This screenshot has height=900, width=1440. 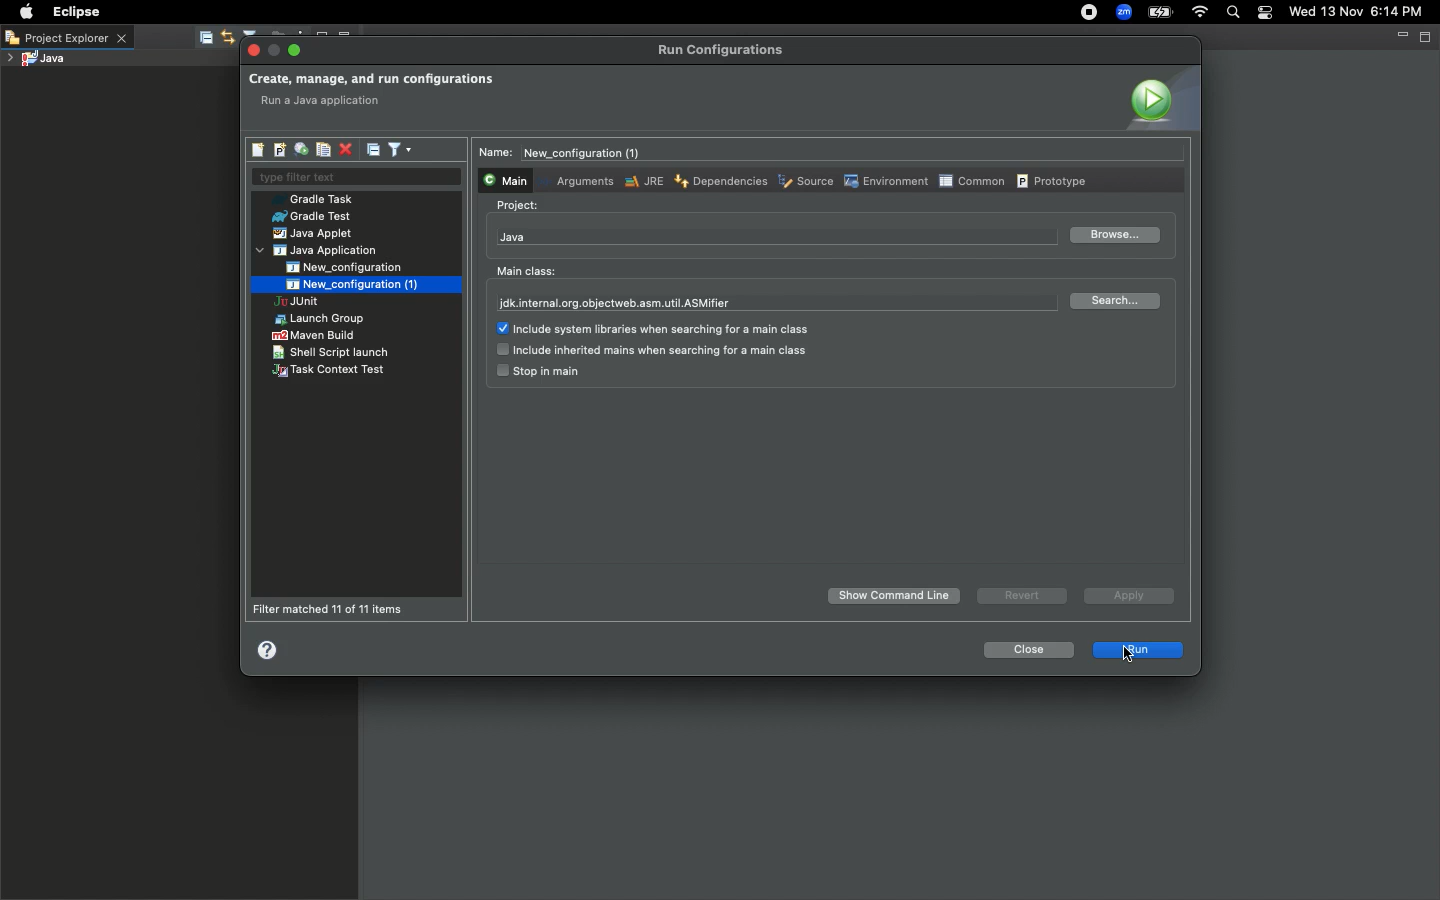 What do you see at coordinates (74, 12) in the screenshot?
I see `Eclipse` at bounding box center [74, 12].